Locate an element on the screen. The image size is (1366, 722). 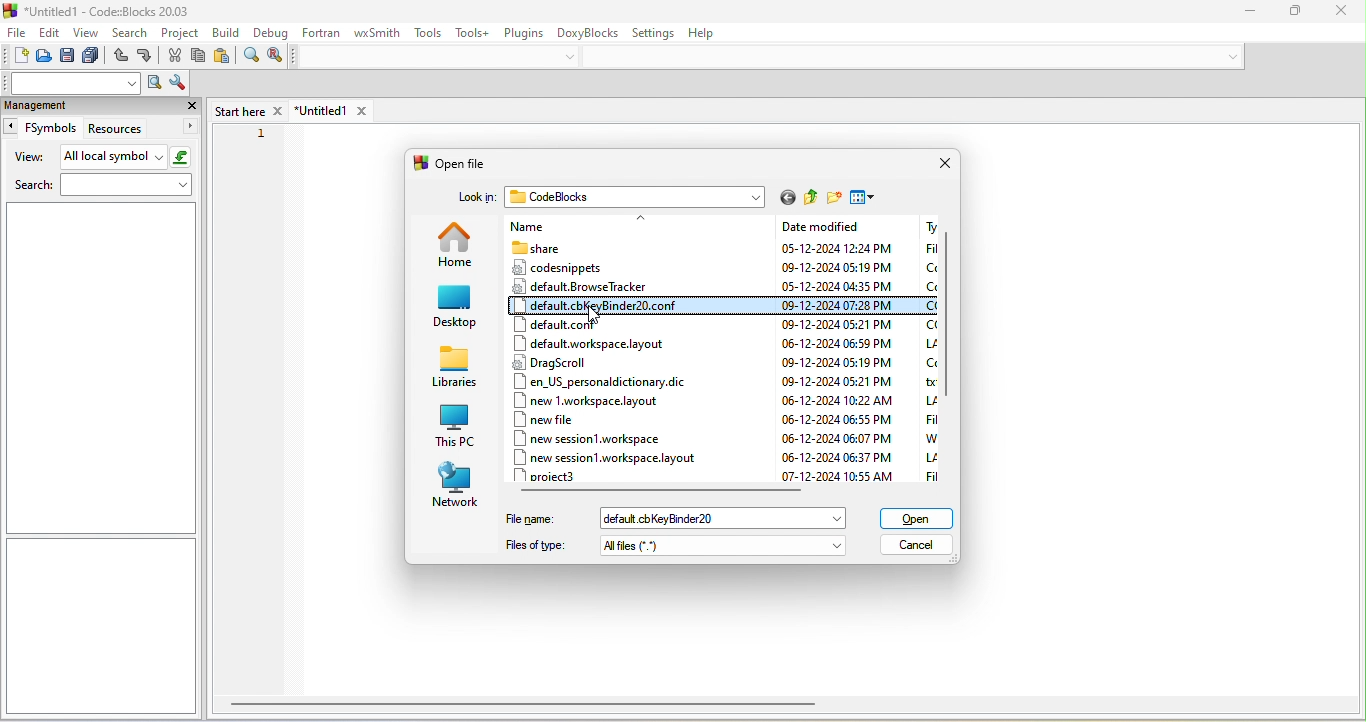
file type is located at coordinates (655, 547).